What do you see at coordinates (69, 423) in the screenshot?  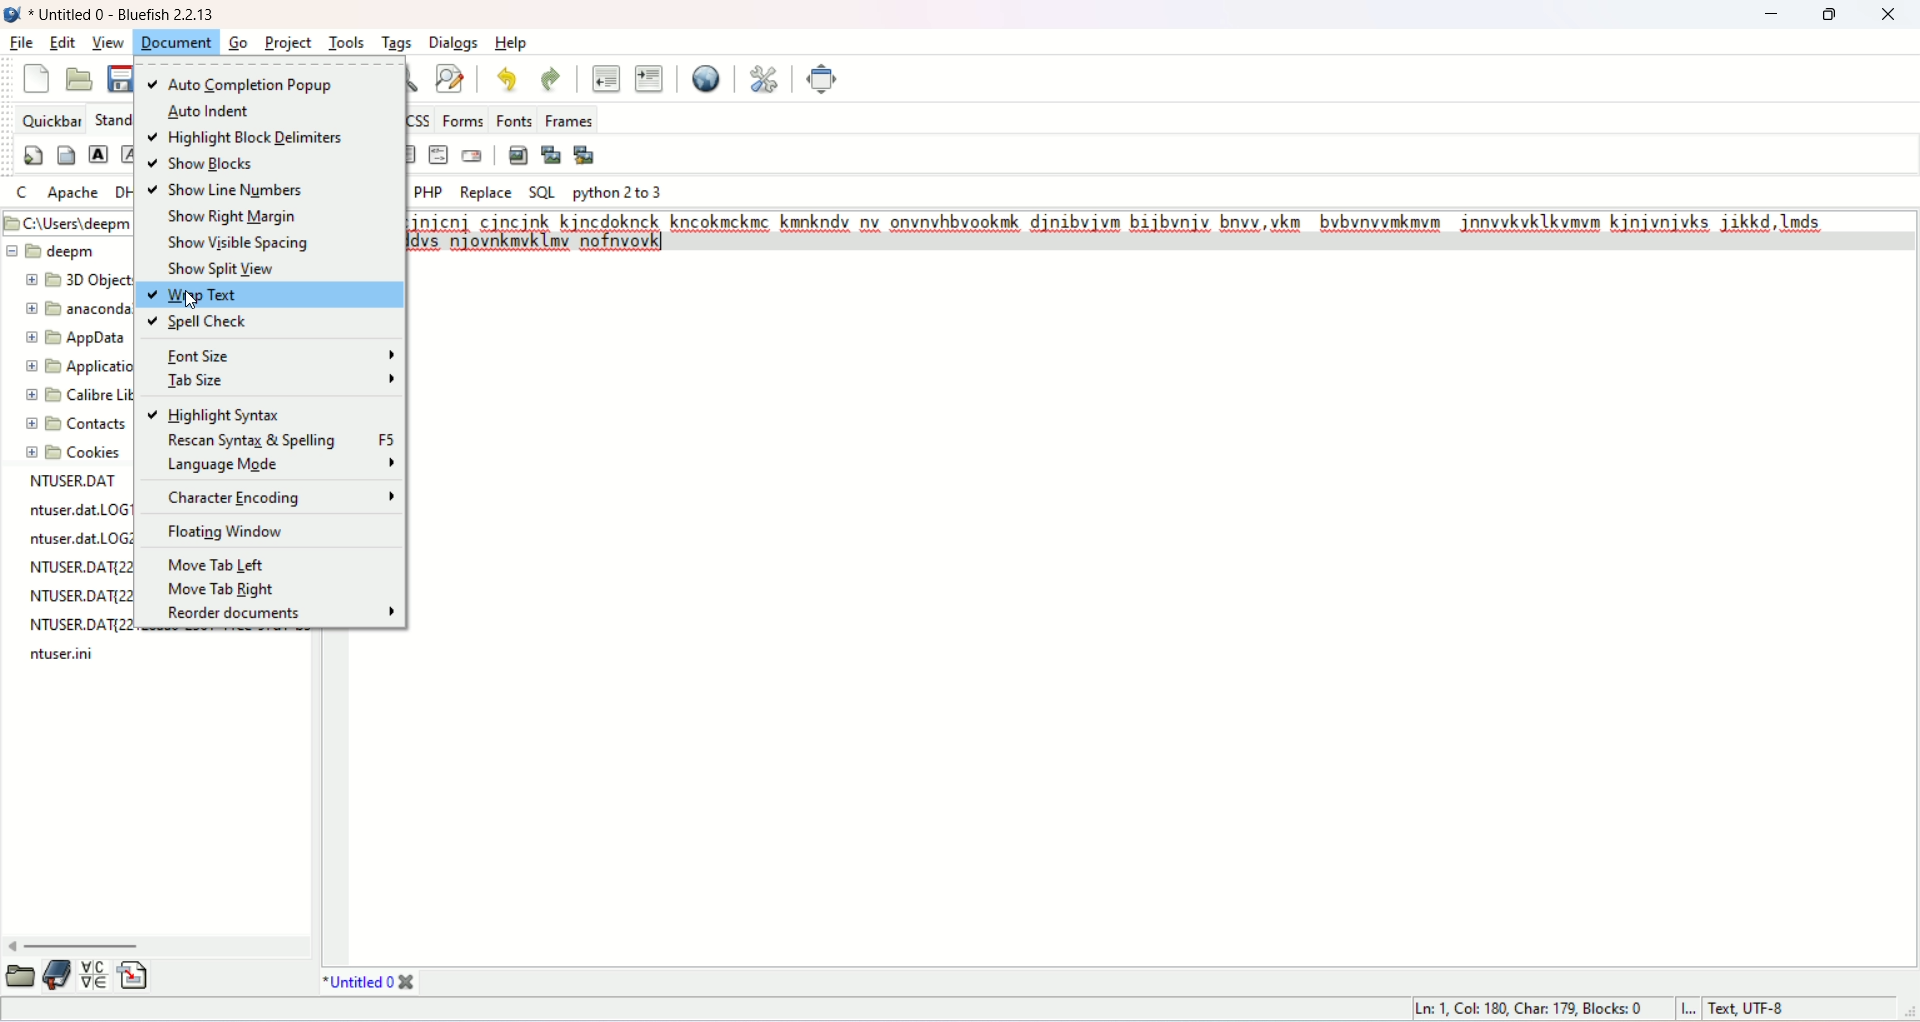 I see `contacts` at bounding box center [69, 423].